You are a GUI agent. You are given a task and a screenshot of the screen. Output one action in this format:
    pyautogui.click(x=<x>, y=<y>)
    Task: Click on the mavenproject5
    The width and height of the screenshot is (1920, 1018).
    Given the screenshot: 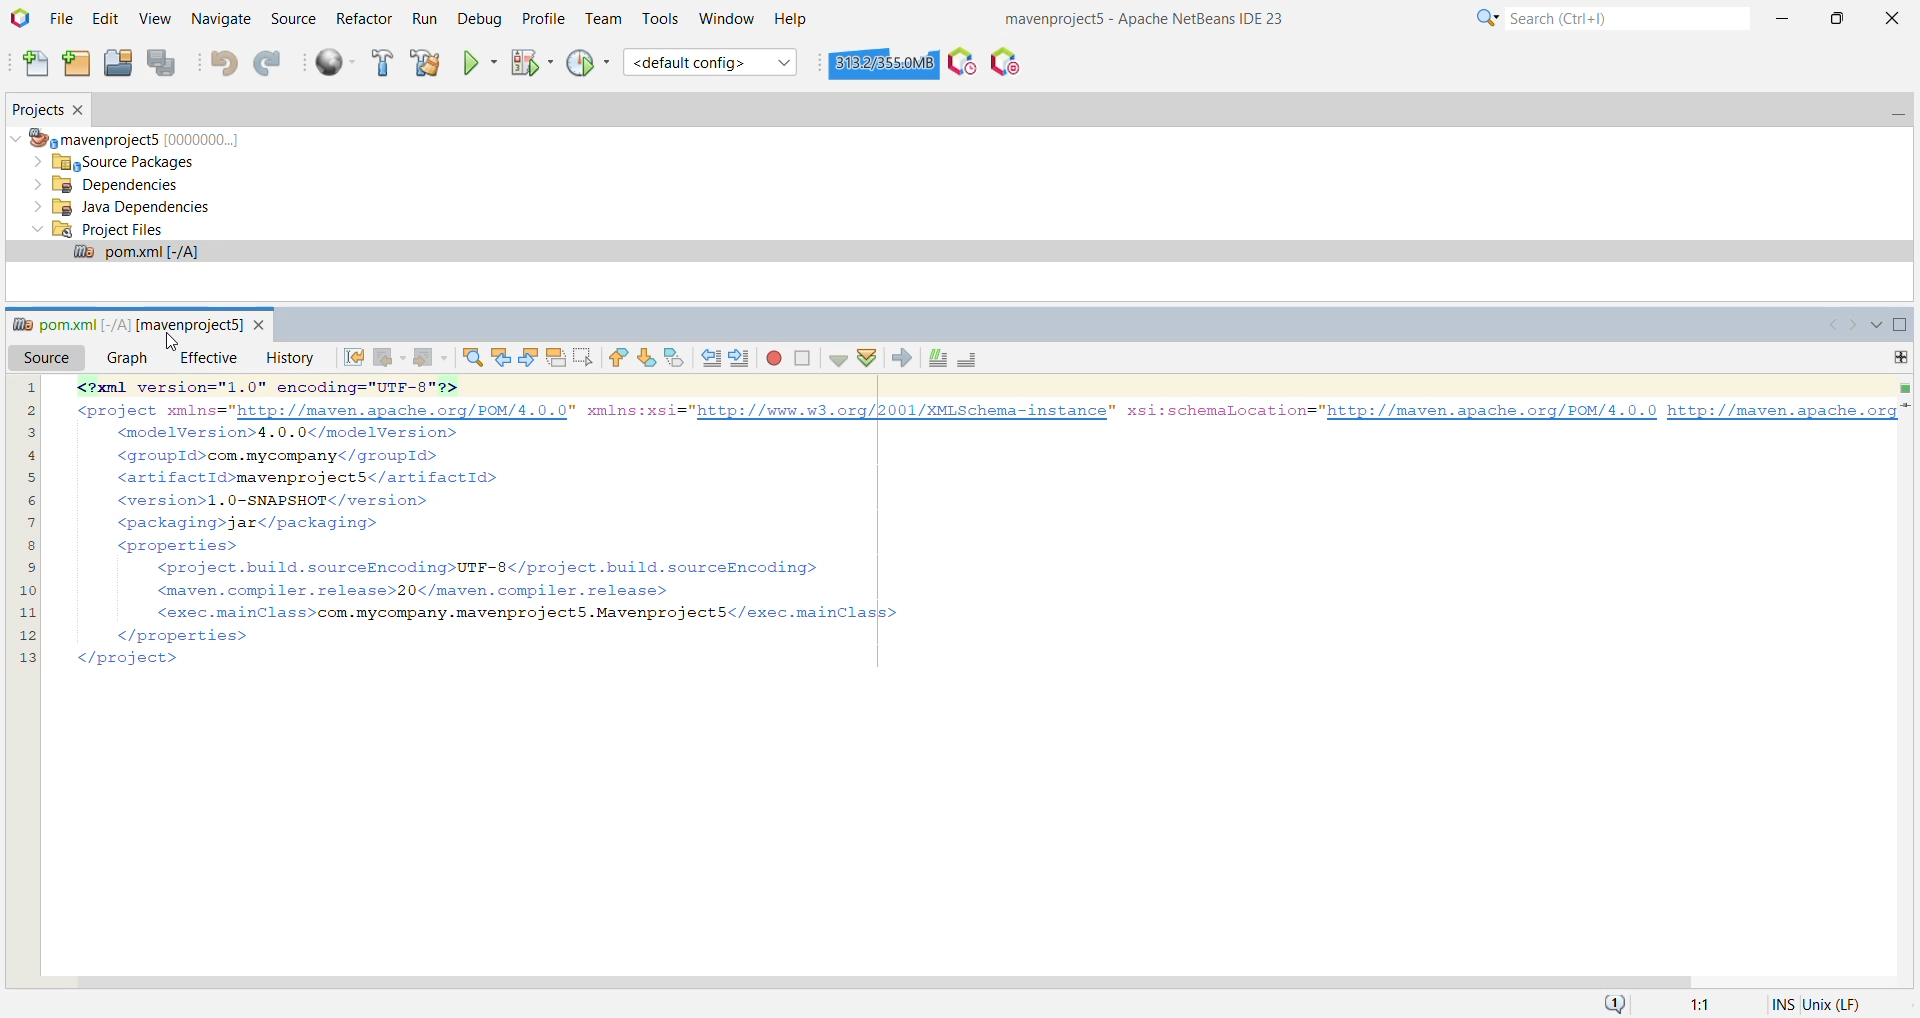 What is the action you would take?
    pyautogui.click(x=132, y=137)
    